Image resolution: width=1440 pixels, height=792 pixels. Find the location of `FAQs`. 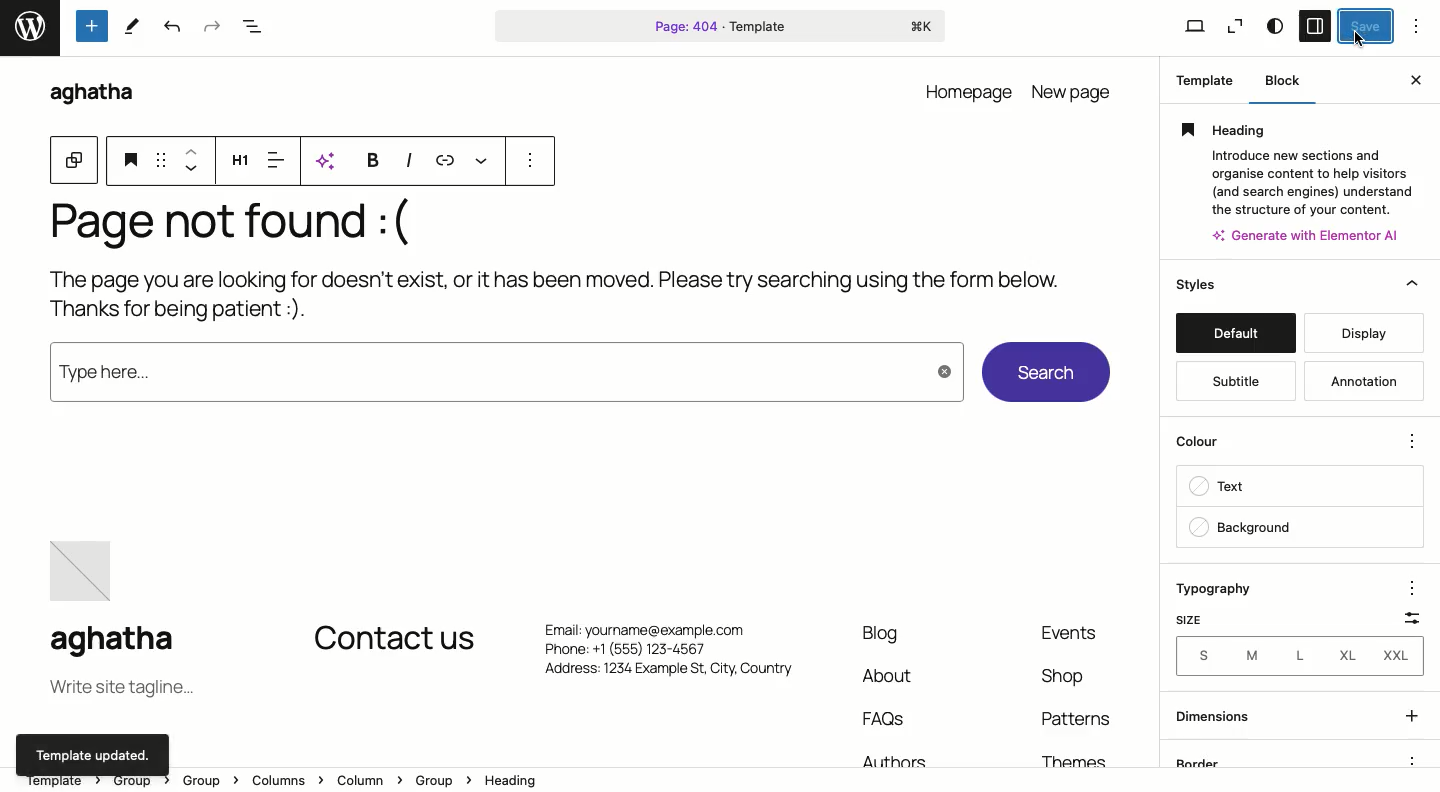

FAQs is located at coordinates (887, 719).